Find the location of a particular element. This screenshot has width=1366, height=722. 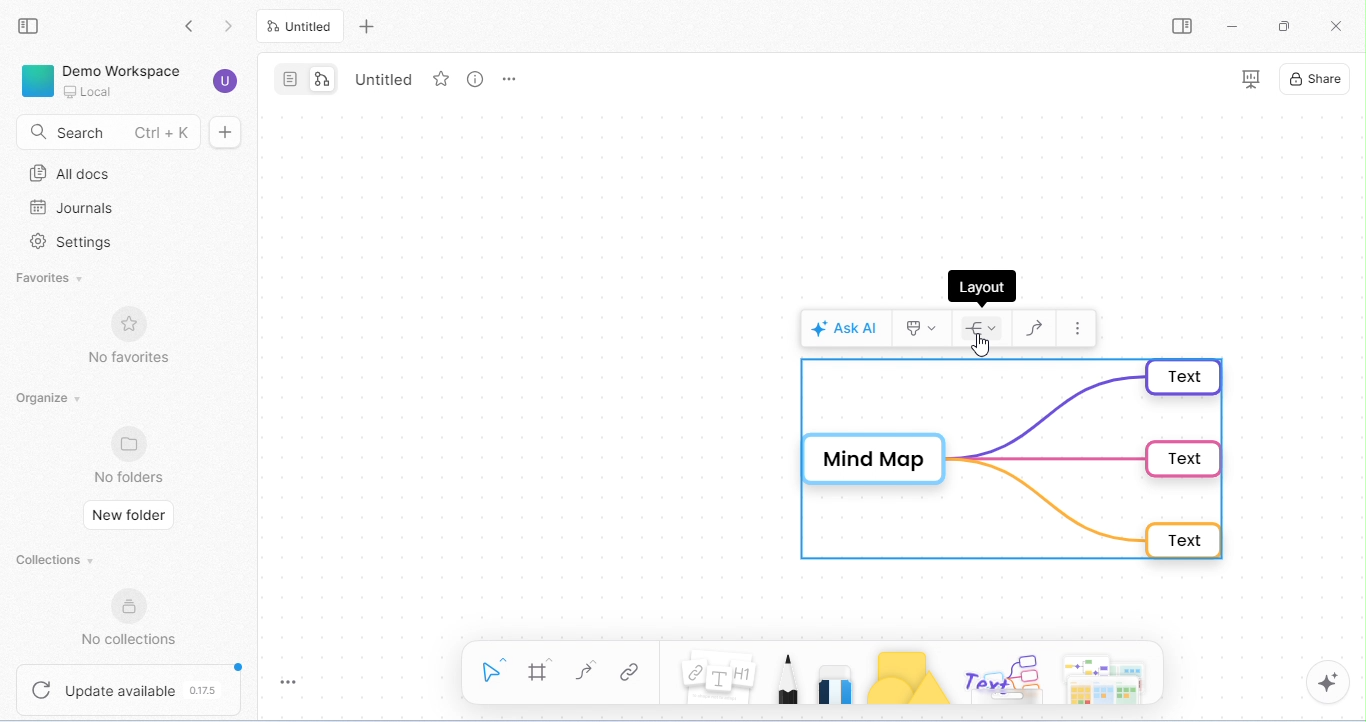

update available is located at coordinates (128, 691).